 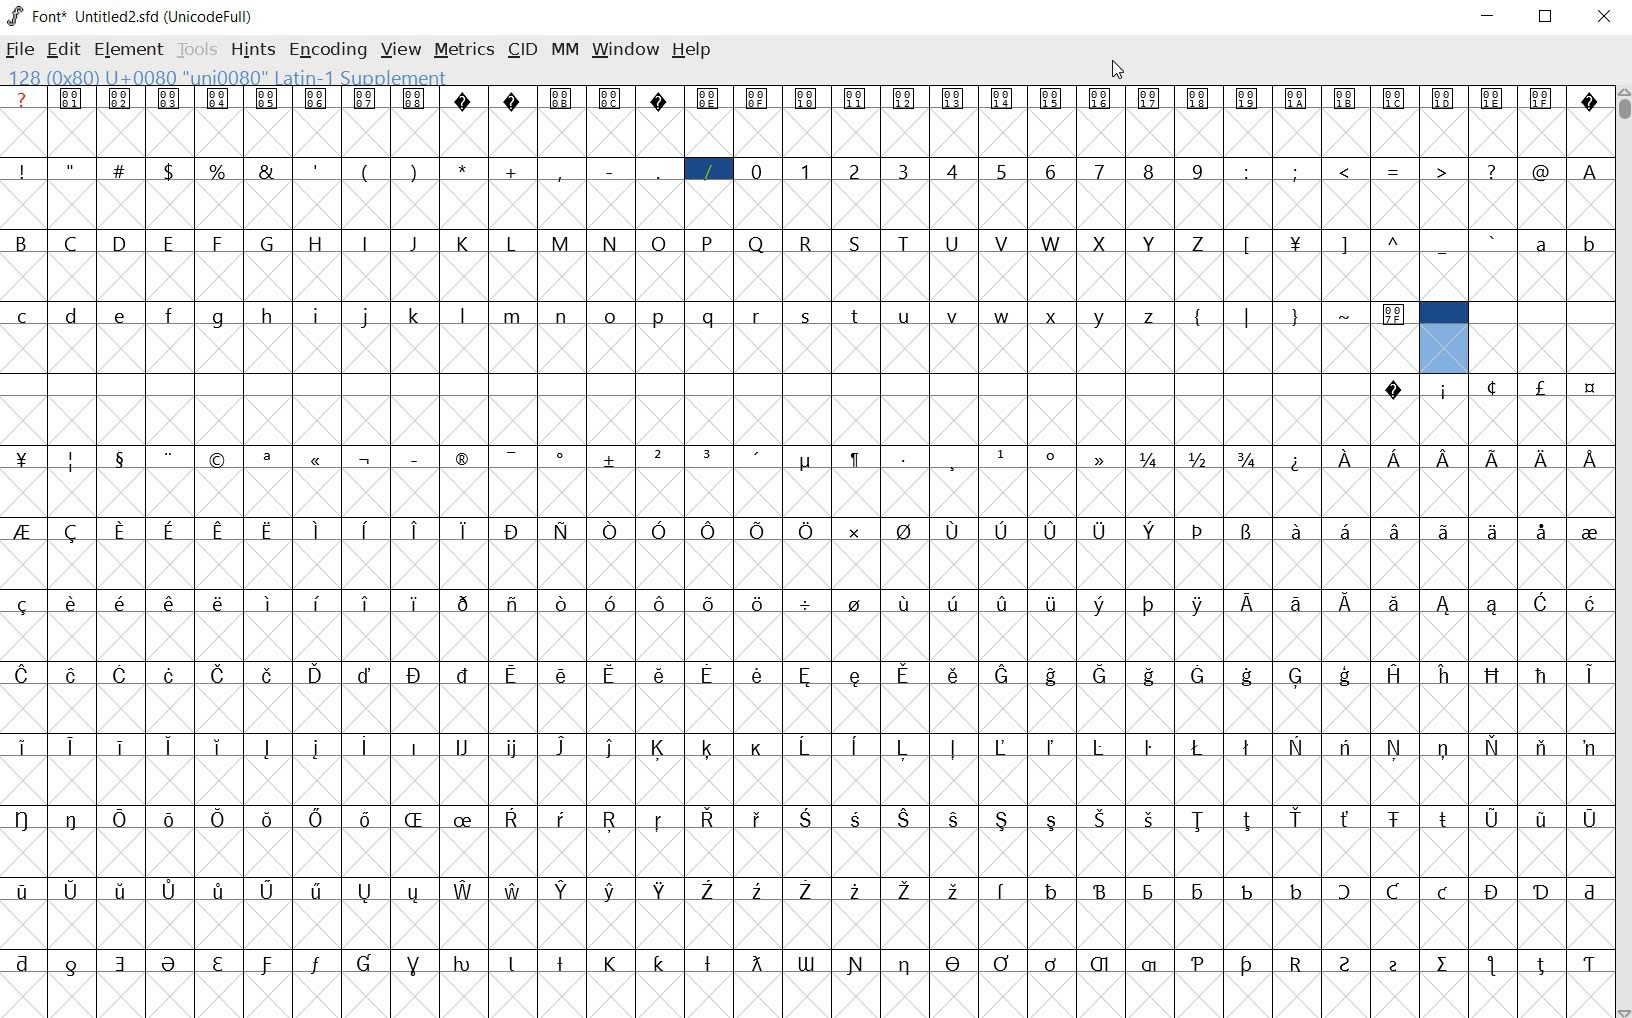 What do you see at coordinates (514, 314) in the screenshot?
I see `m` at bounding box center [514, 314].